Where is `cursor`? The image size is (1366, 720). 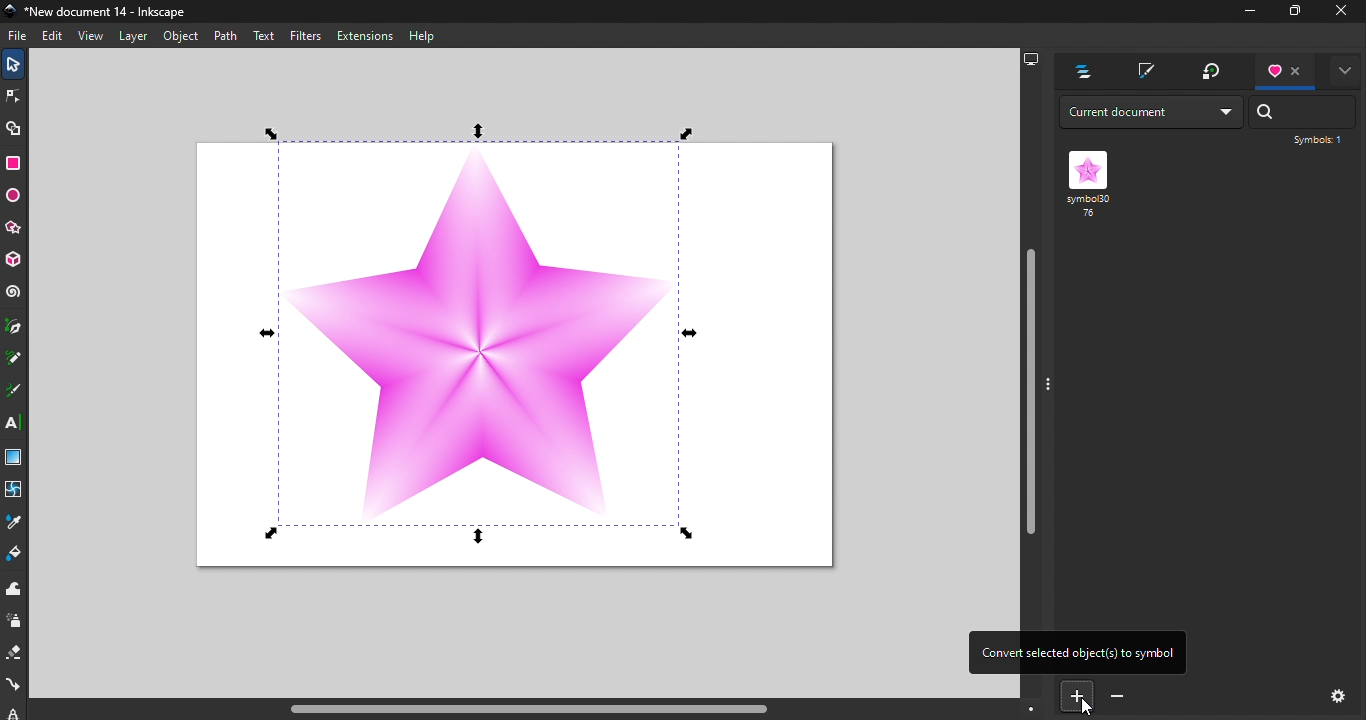 cursor is located at coordinates (1086, 709).